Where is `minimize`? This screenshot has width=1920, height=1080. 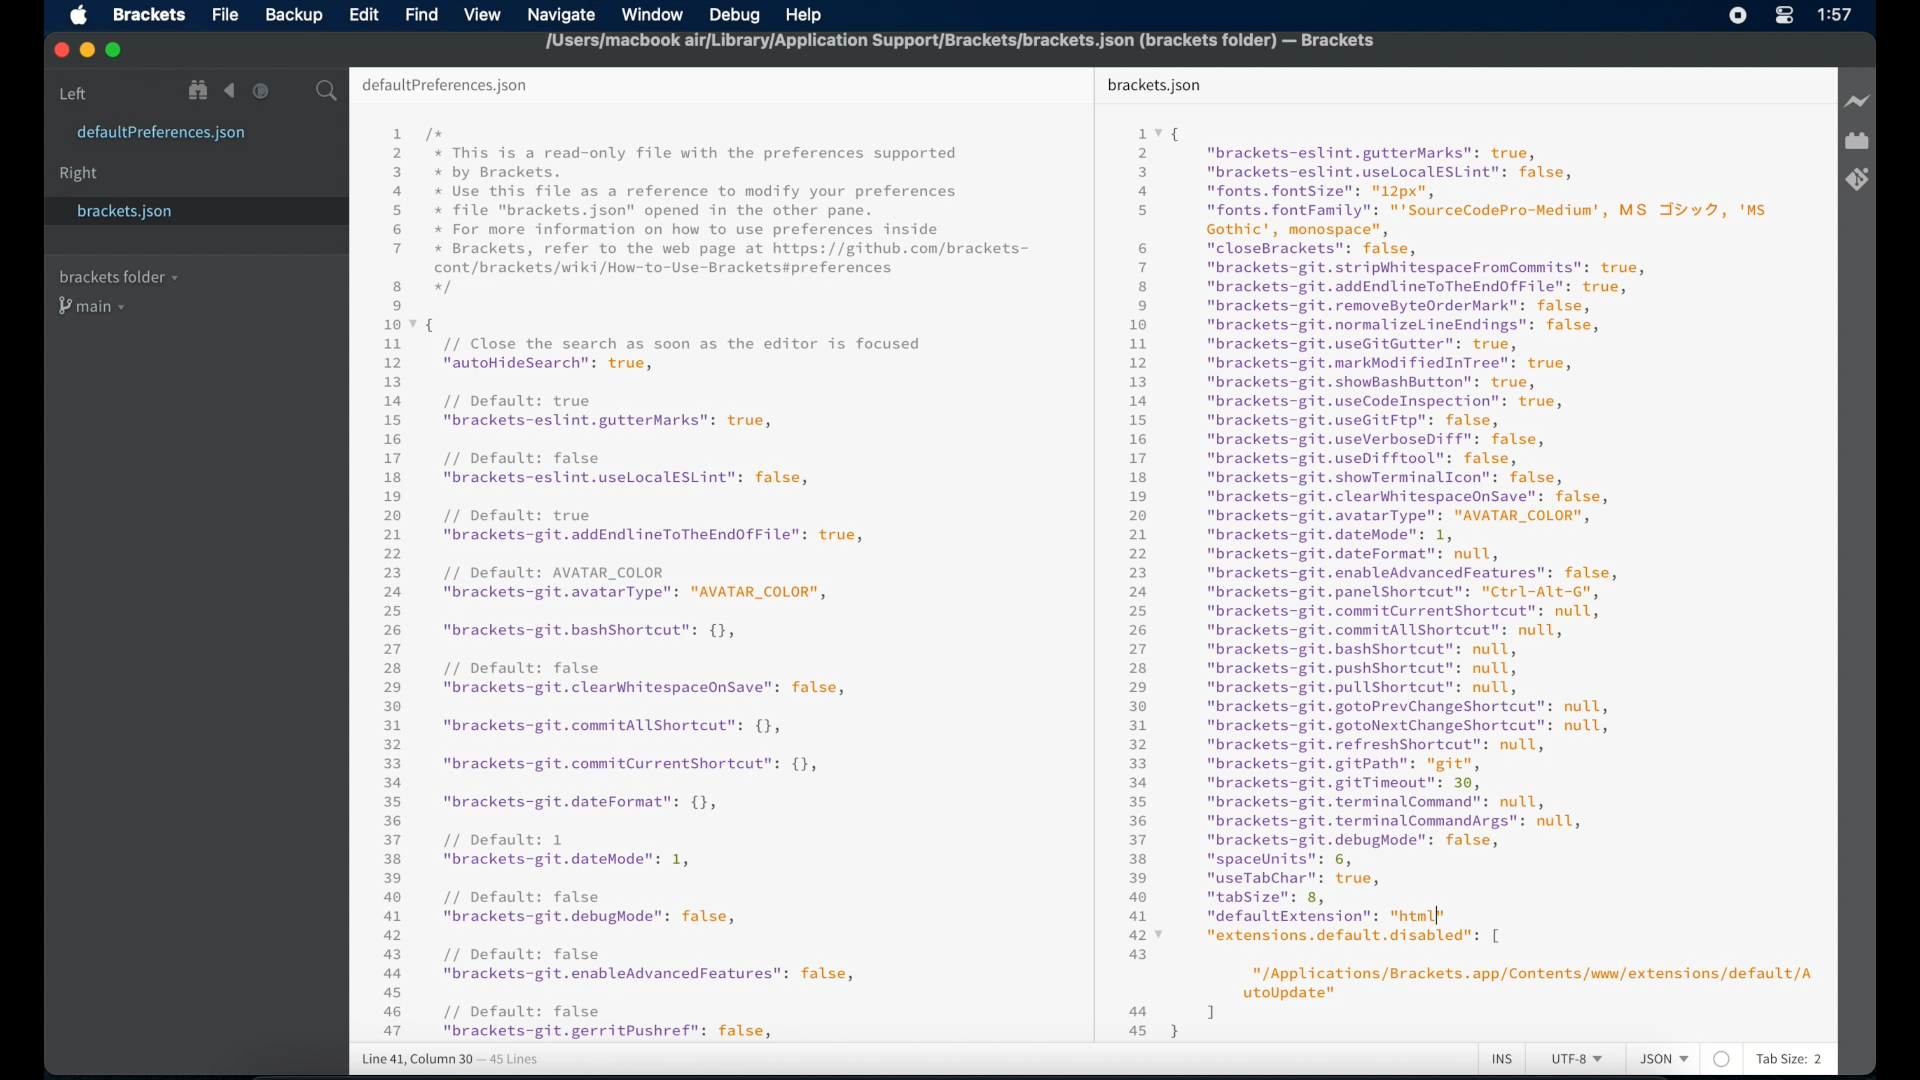 minimize is located at coordinates (87, 51).